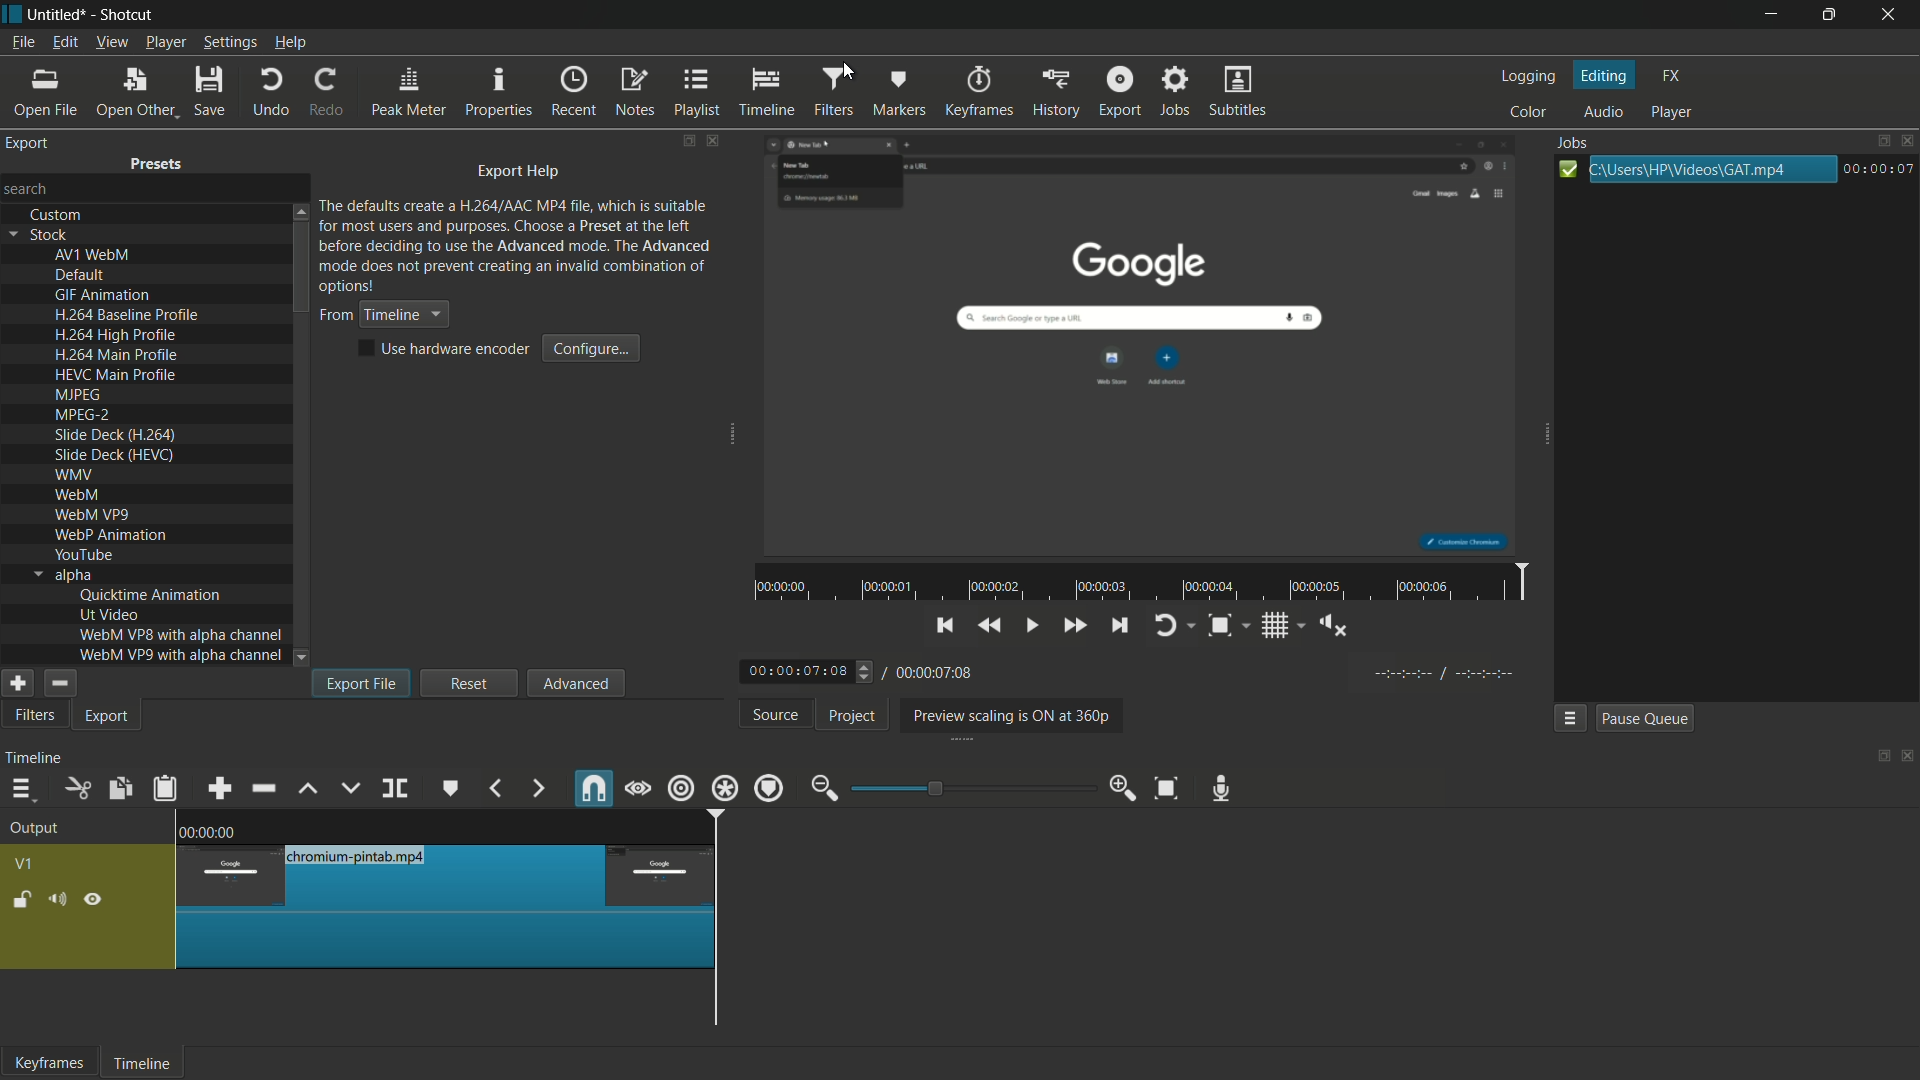 This screenshot has width=1920, height=1080. I want to click on zoom timeline to fit, so click(1171, 787).